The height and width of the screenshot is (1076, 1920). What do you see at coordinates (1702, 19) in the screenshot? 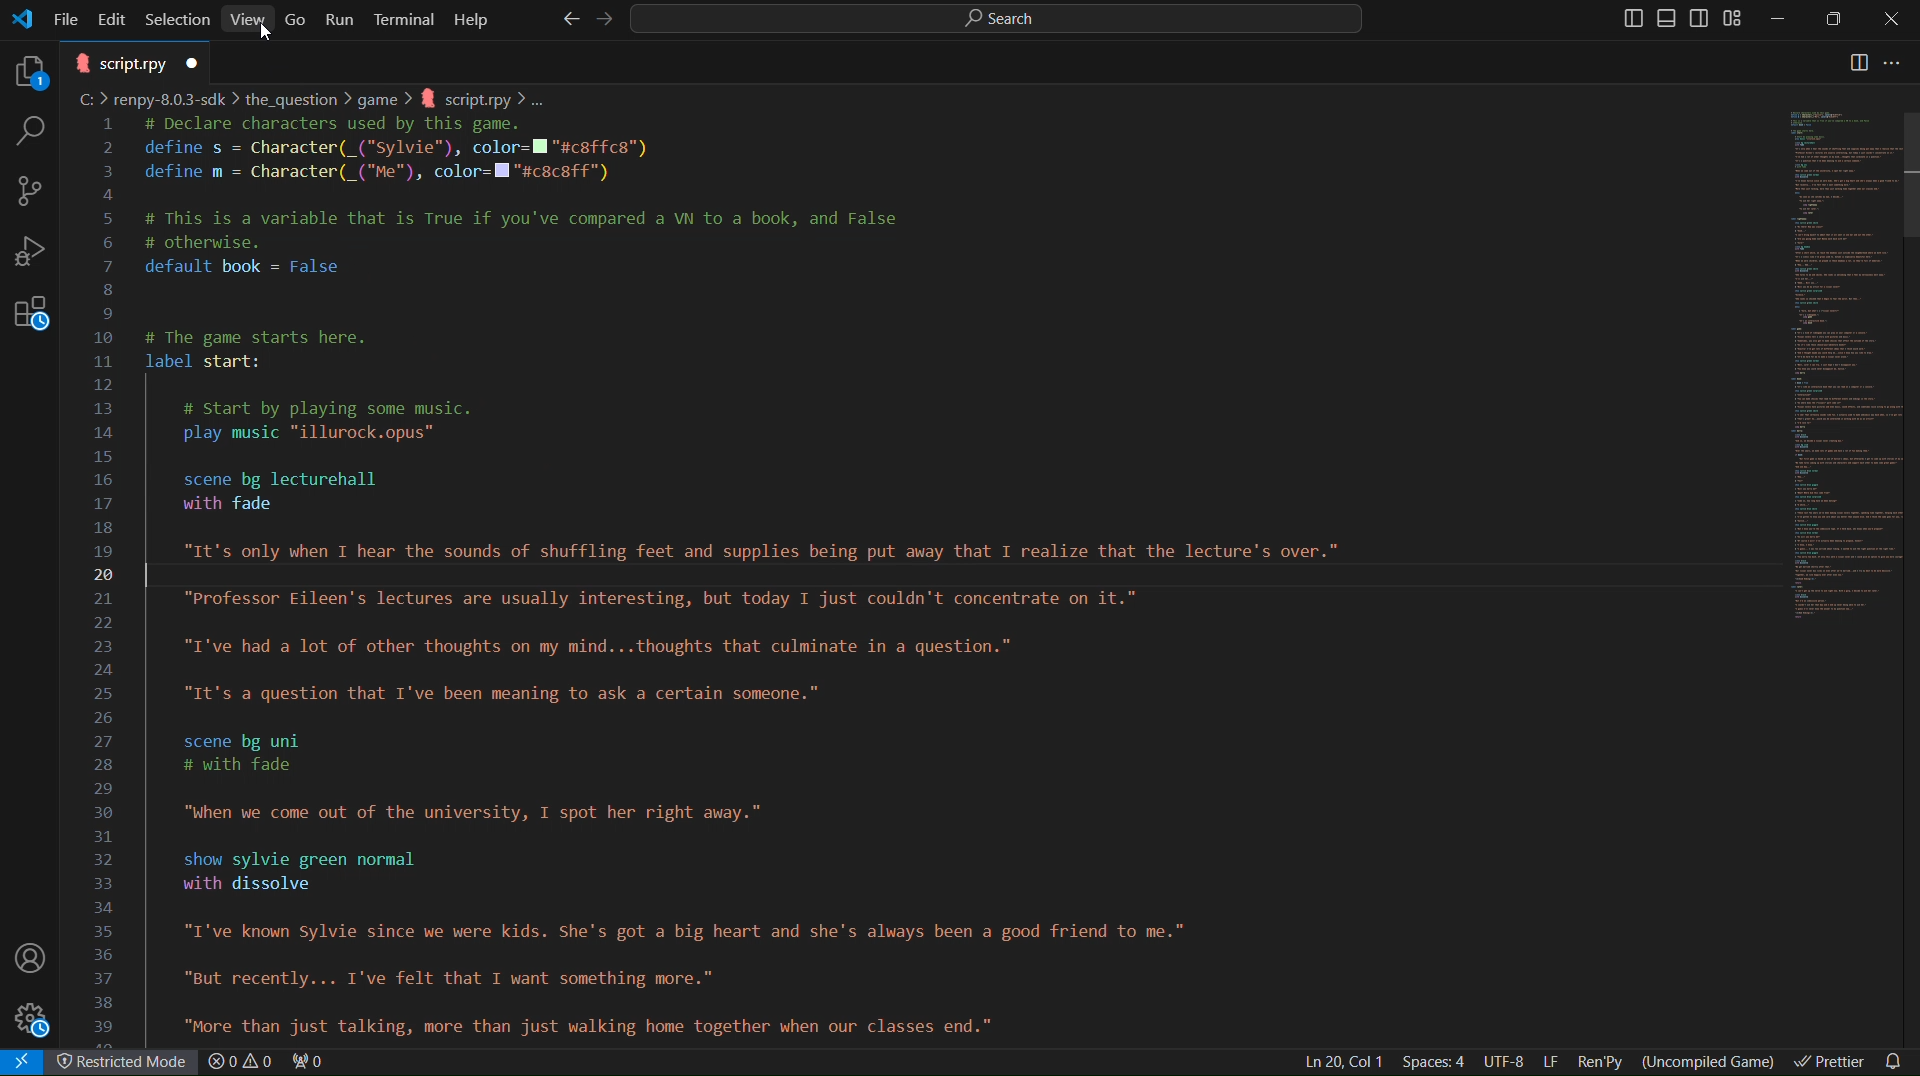
I see `Toggle Secondary Sidebar` at bounding box center [1702, 19].